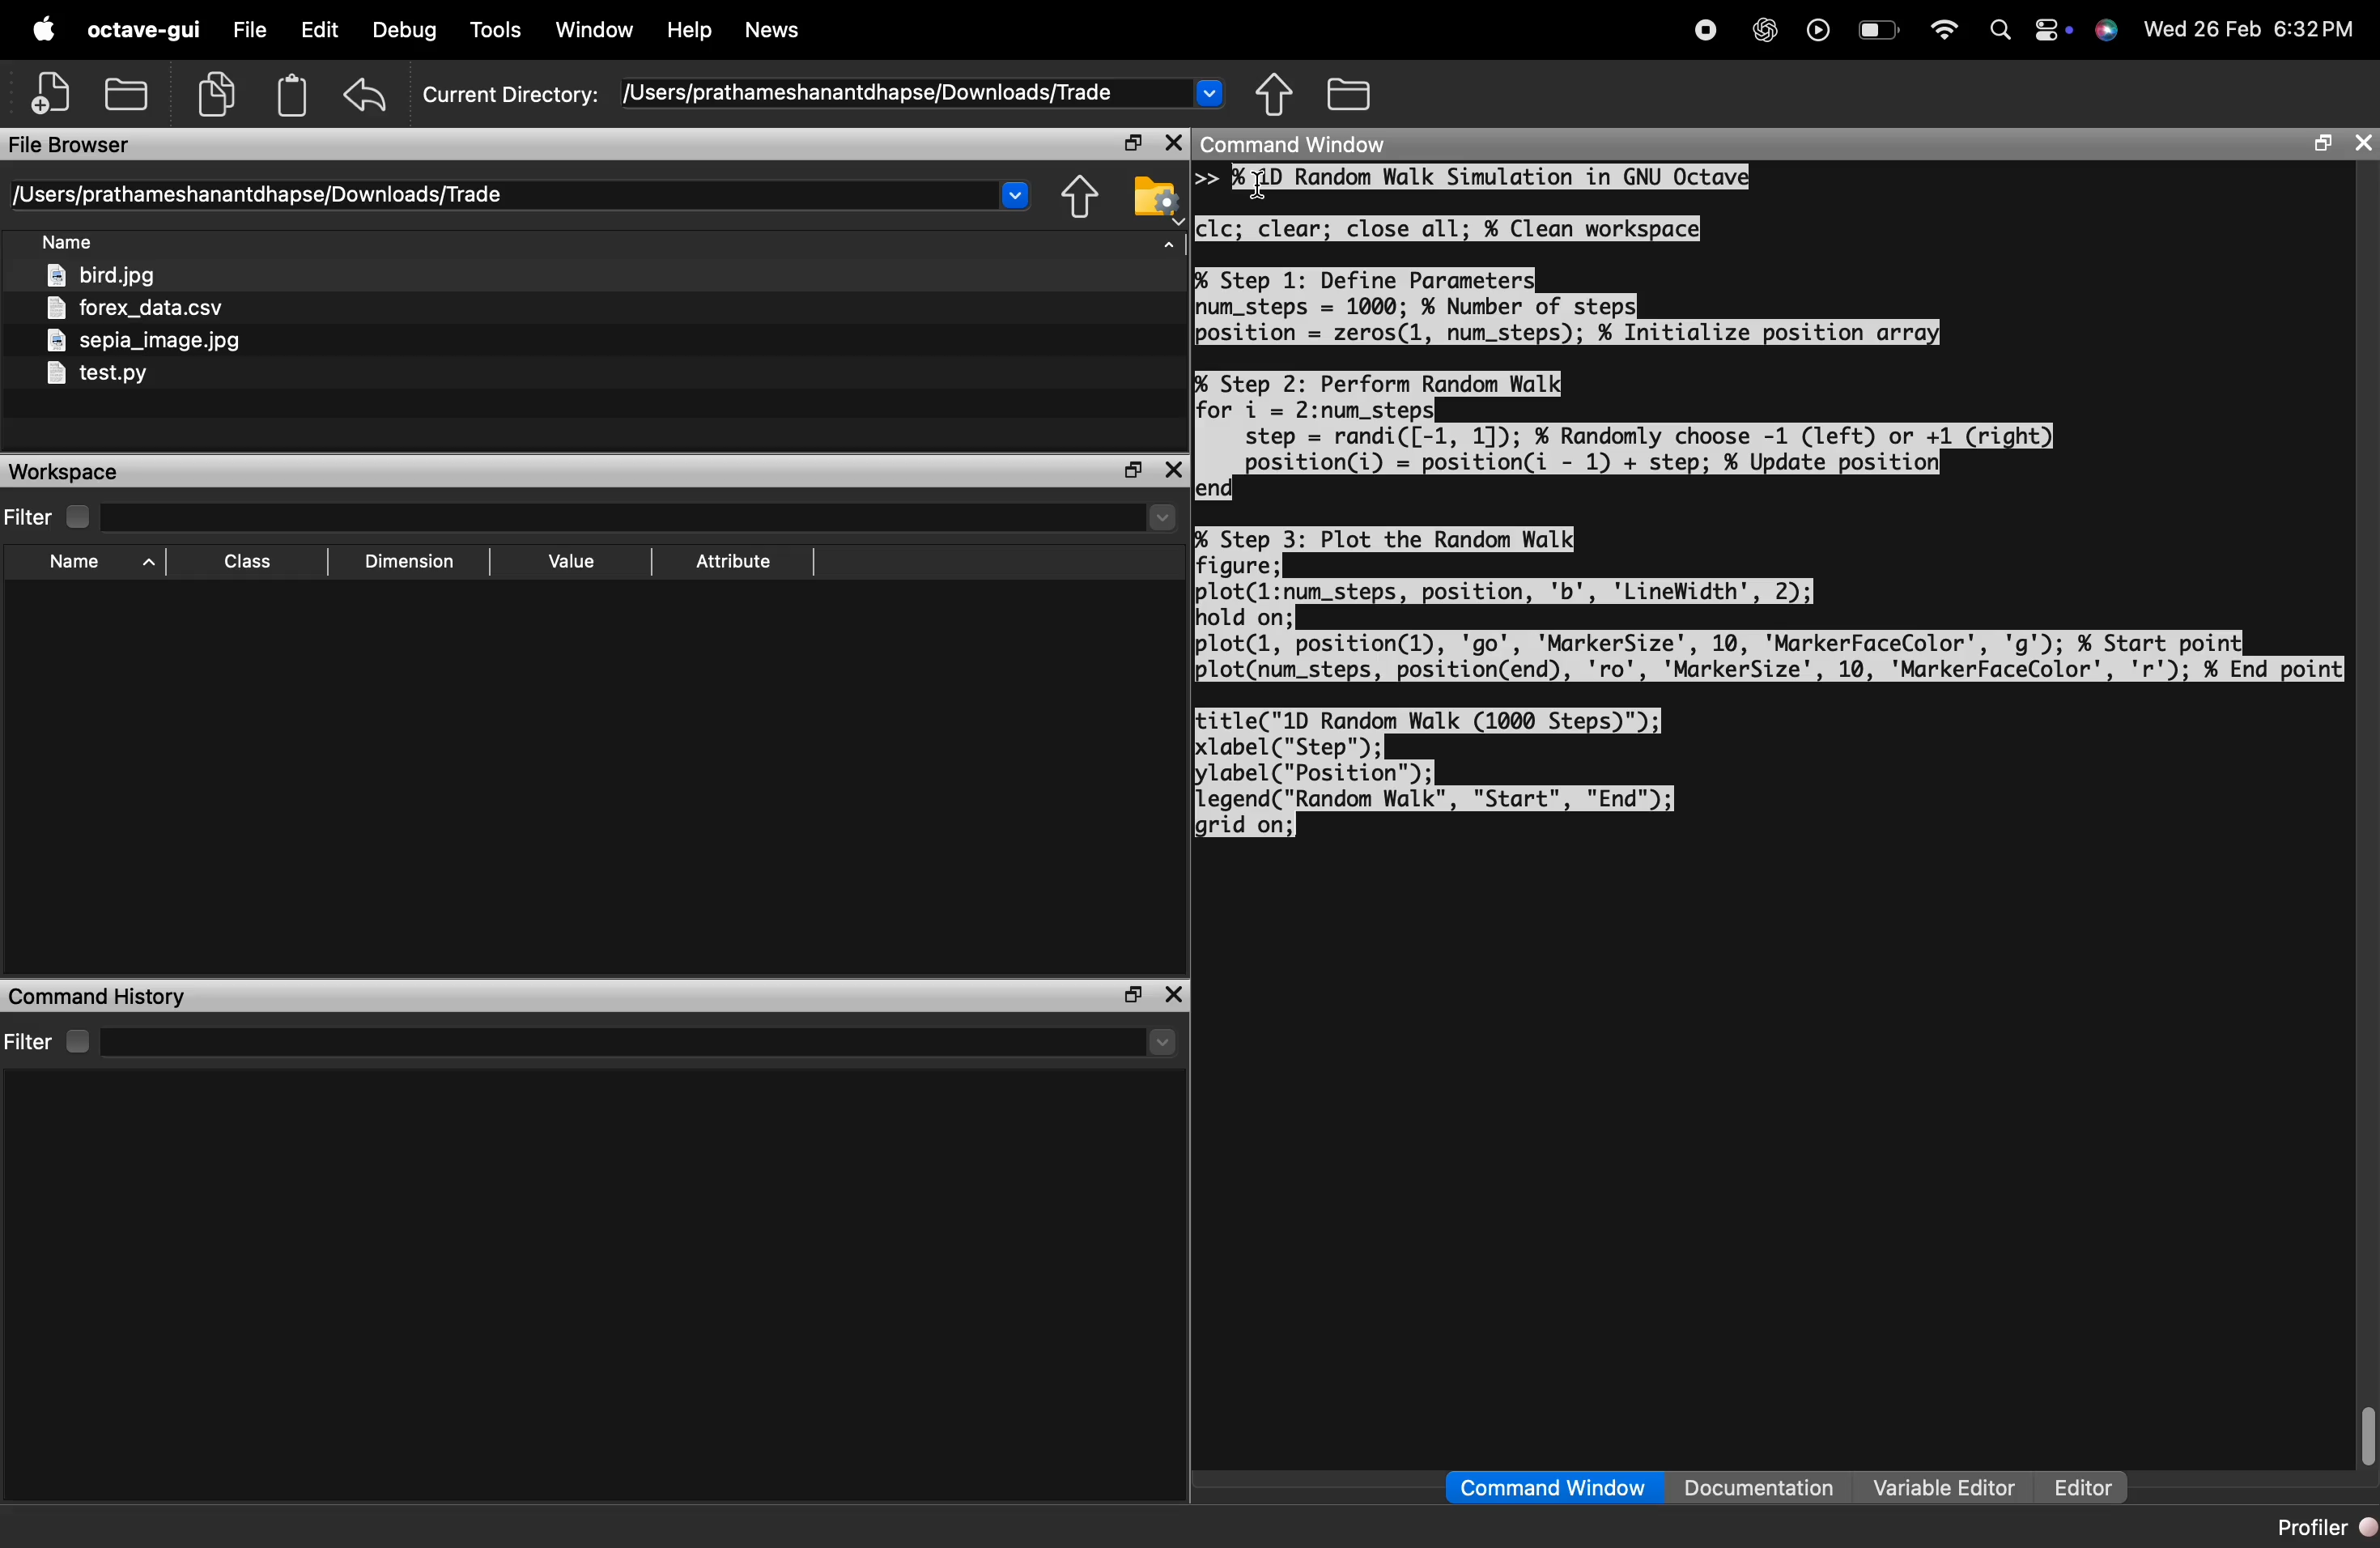 This screenshot has width=2380, height=1548. What do you see at coordinates (1817, 29) in the screenshot?
I see `play` at bounding box center [1817, 29].